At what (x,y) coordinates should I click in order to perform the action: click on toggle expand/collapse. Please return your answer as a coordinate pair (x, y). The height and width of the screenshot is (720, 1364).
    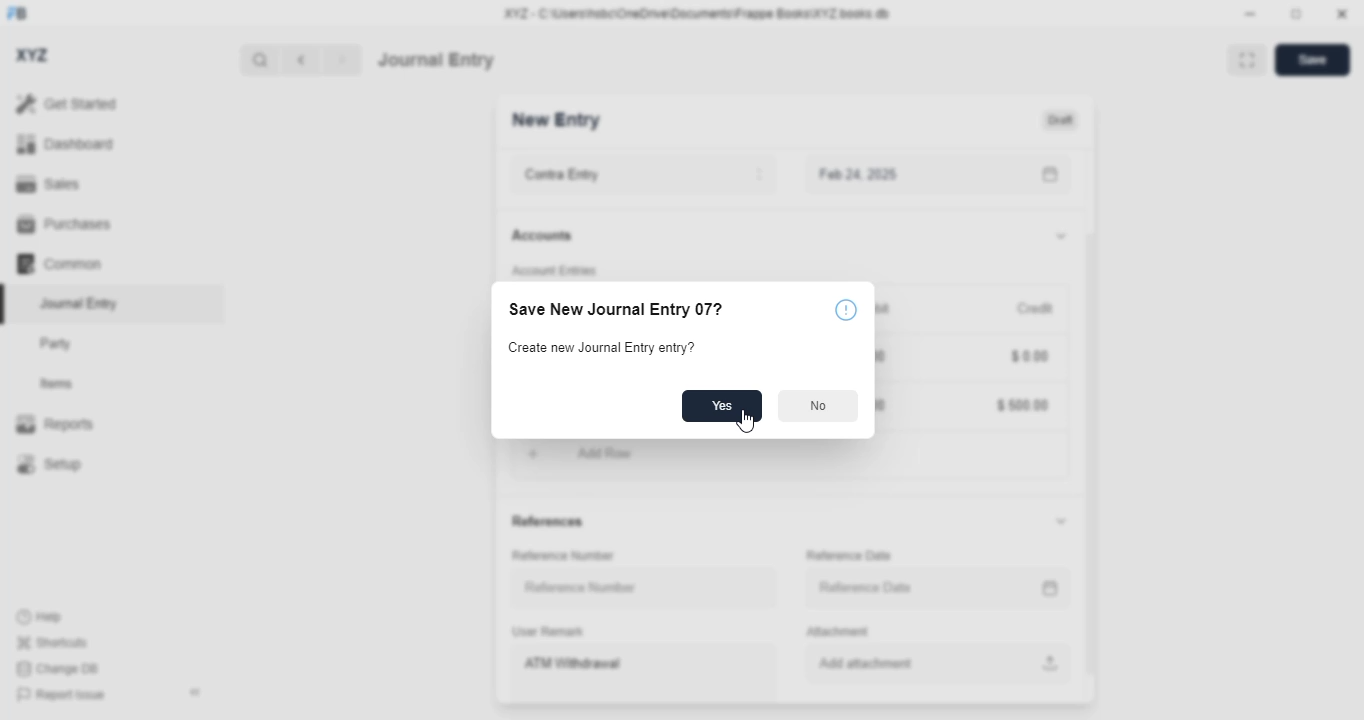
    Looking at the image, I should click on (1061, 237).